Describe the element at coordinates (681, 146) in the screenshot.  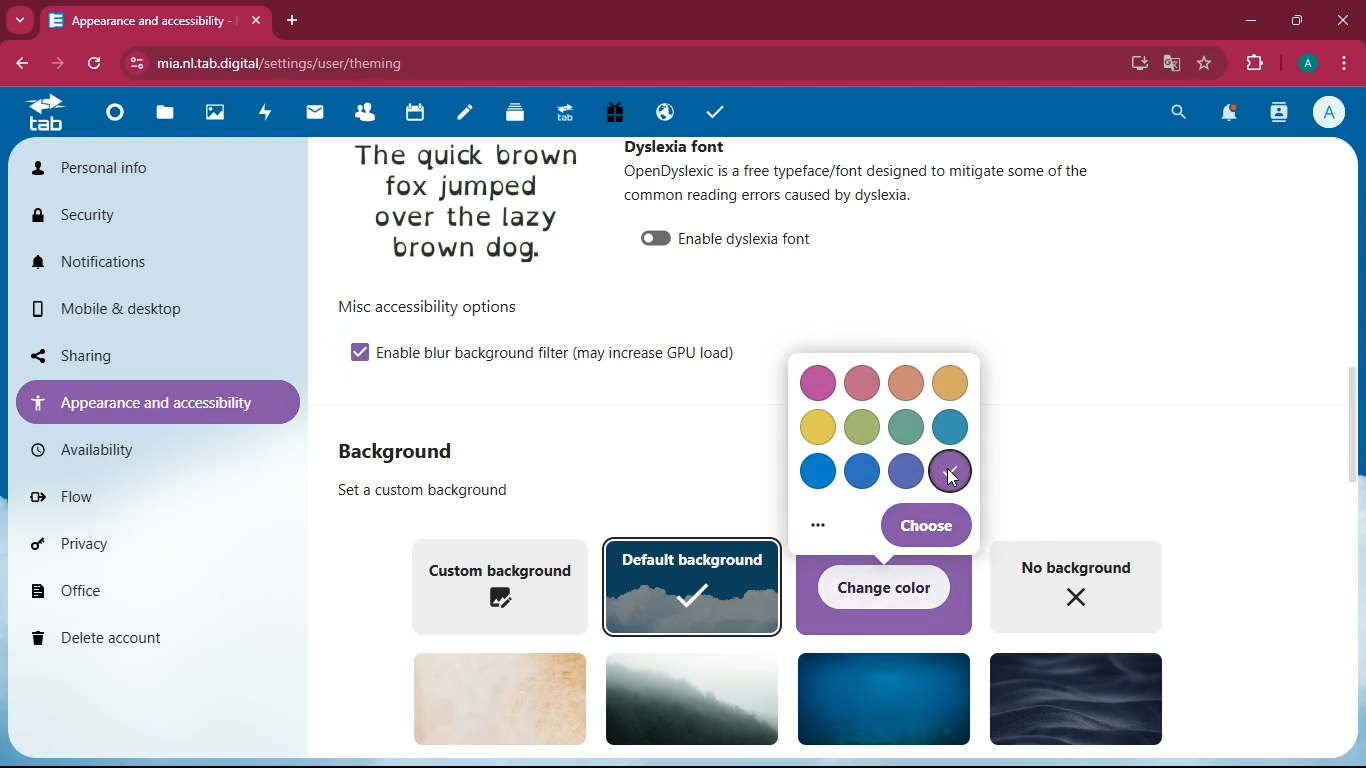
I see `dyslexia font` at that location.